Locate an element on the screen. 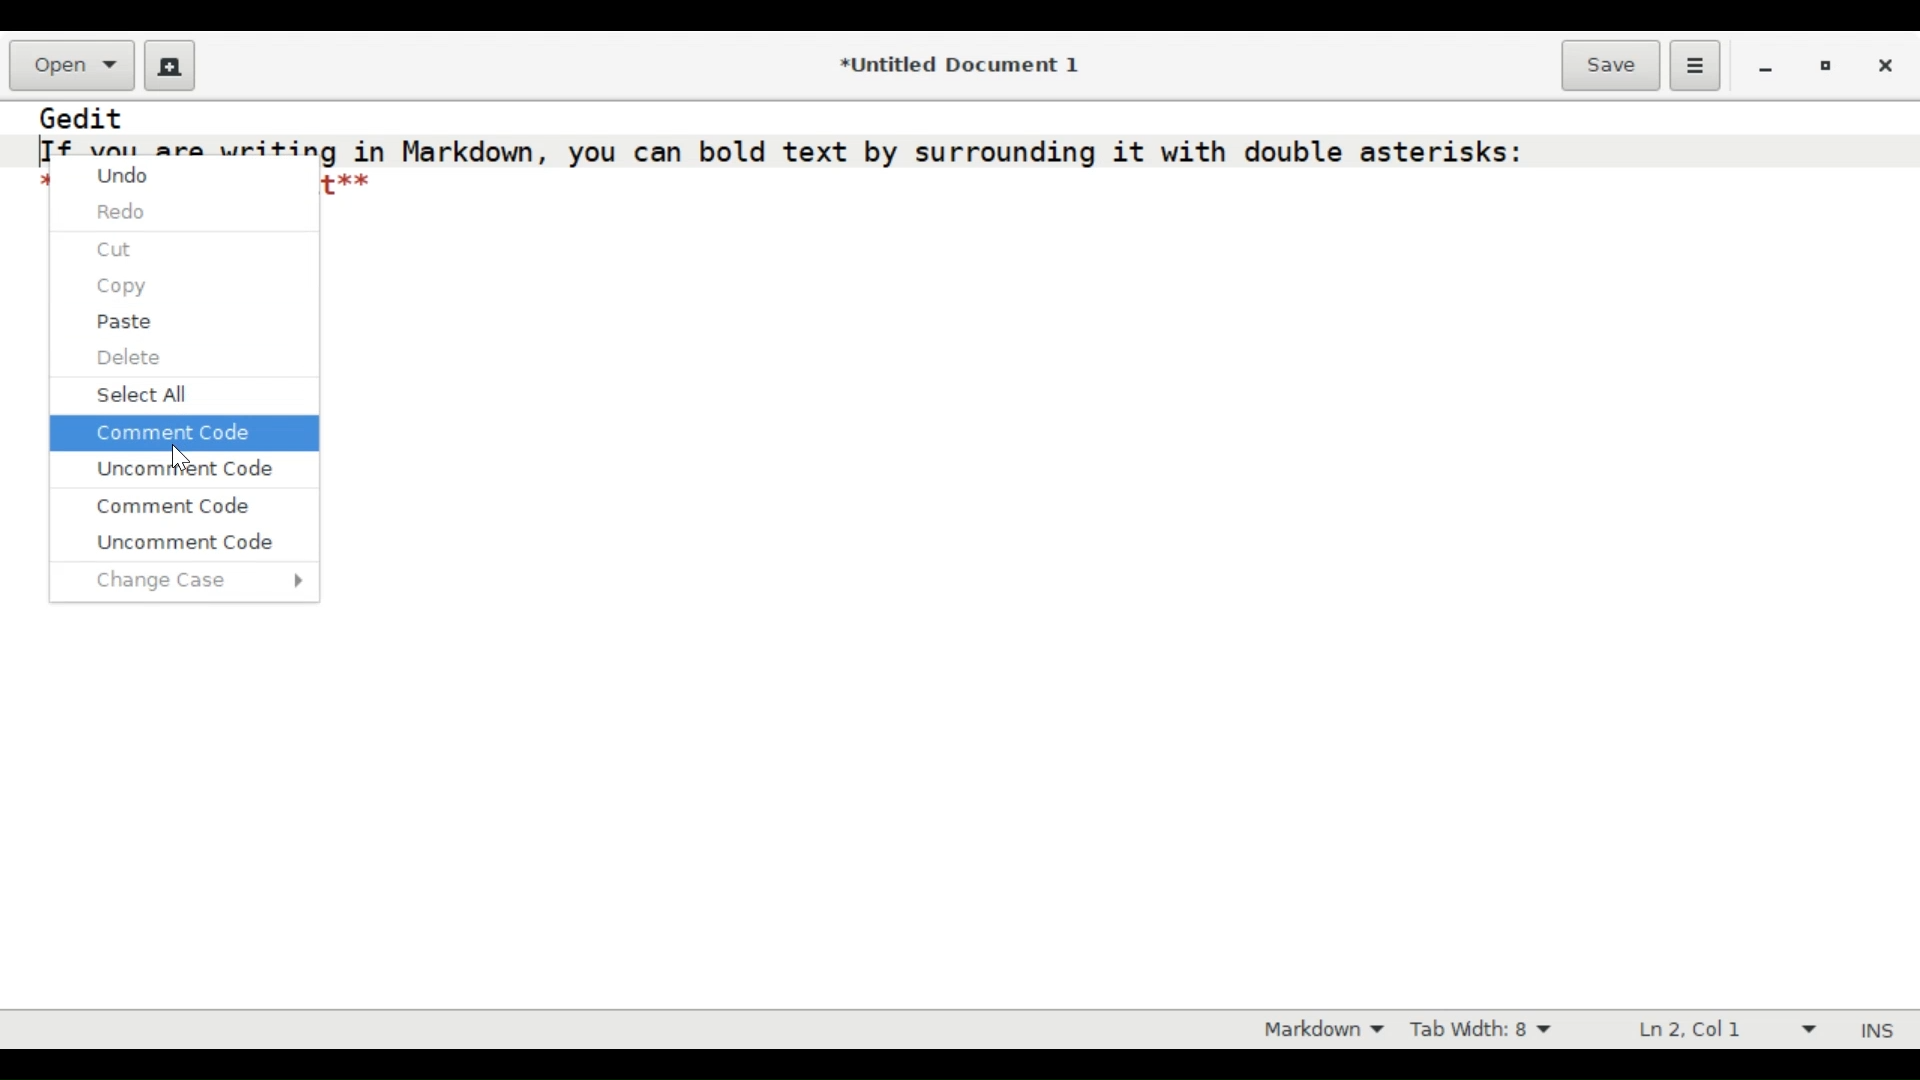  Create a new File is located at coordinates (166, 64).